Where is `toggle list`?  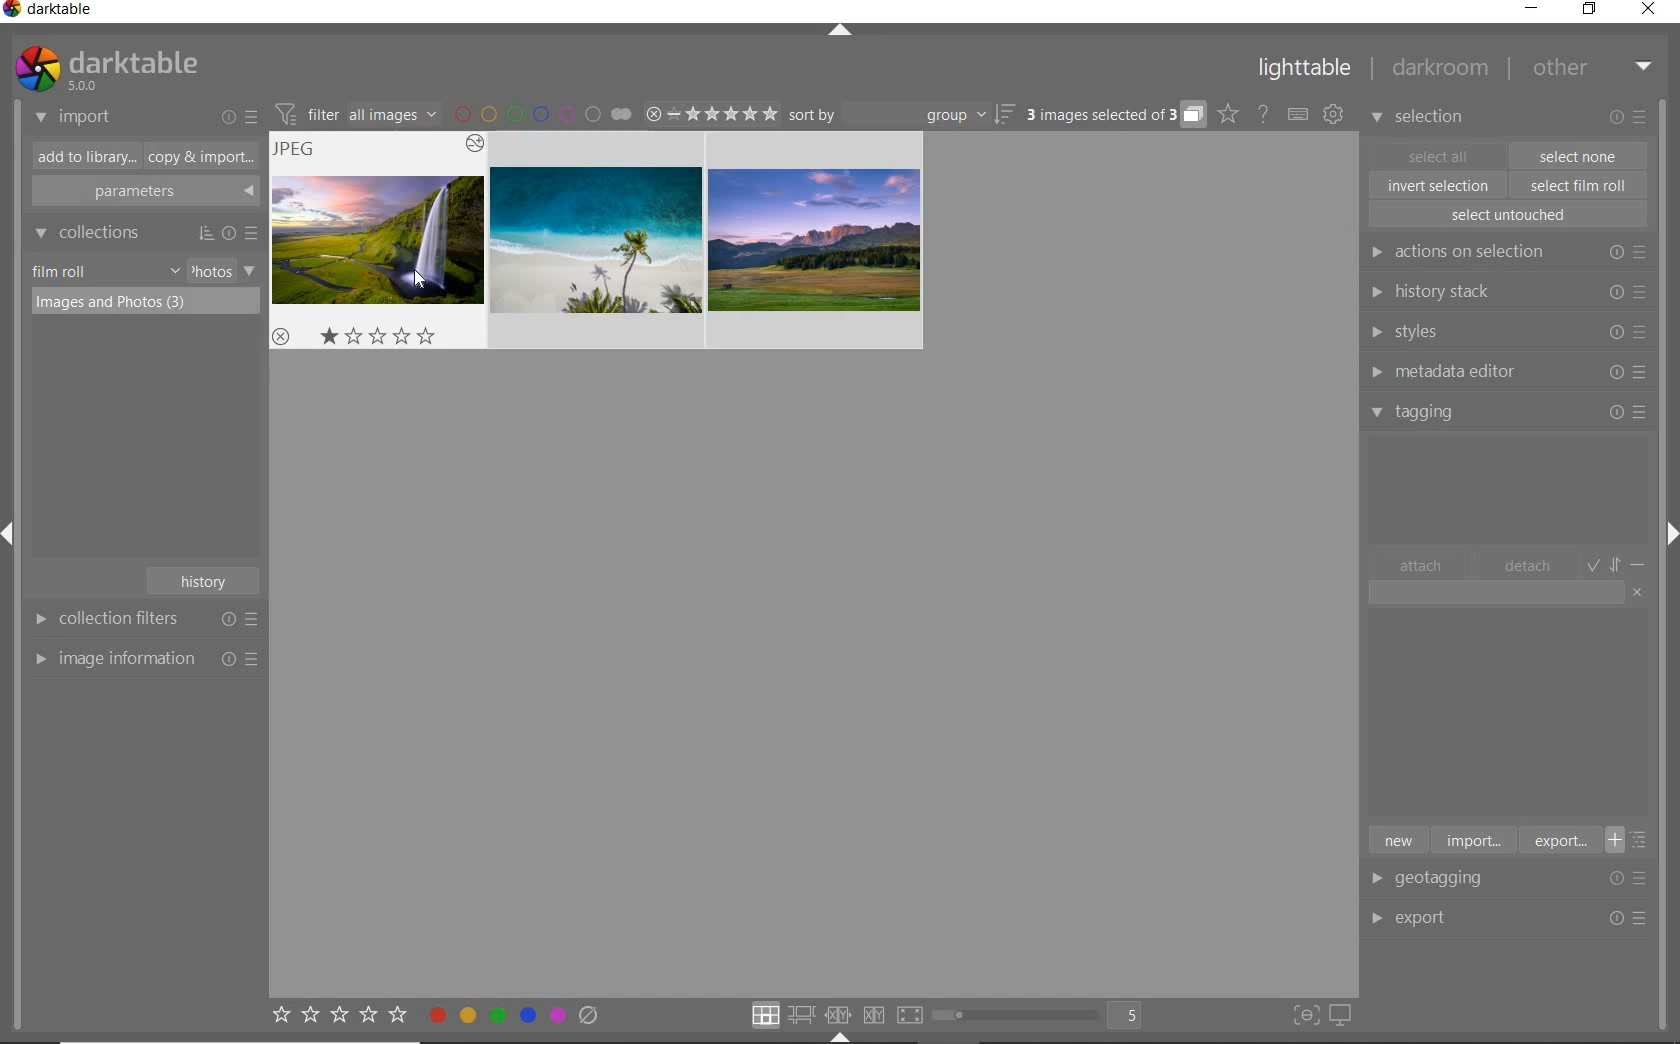
toggle list is located at coordinates (1633, 840).